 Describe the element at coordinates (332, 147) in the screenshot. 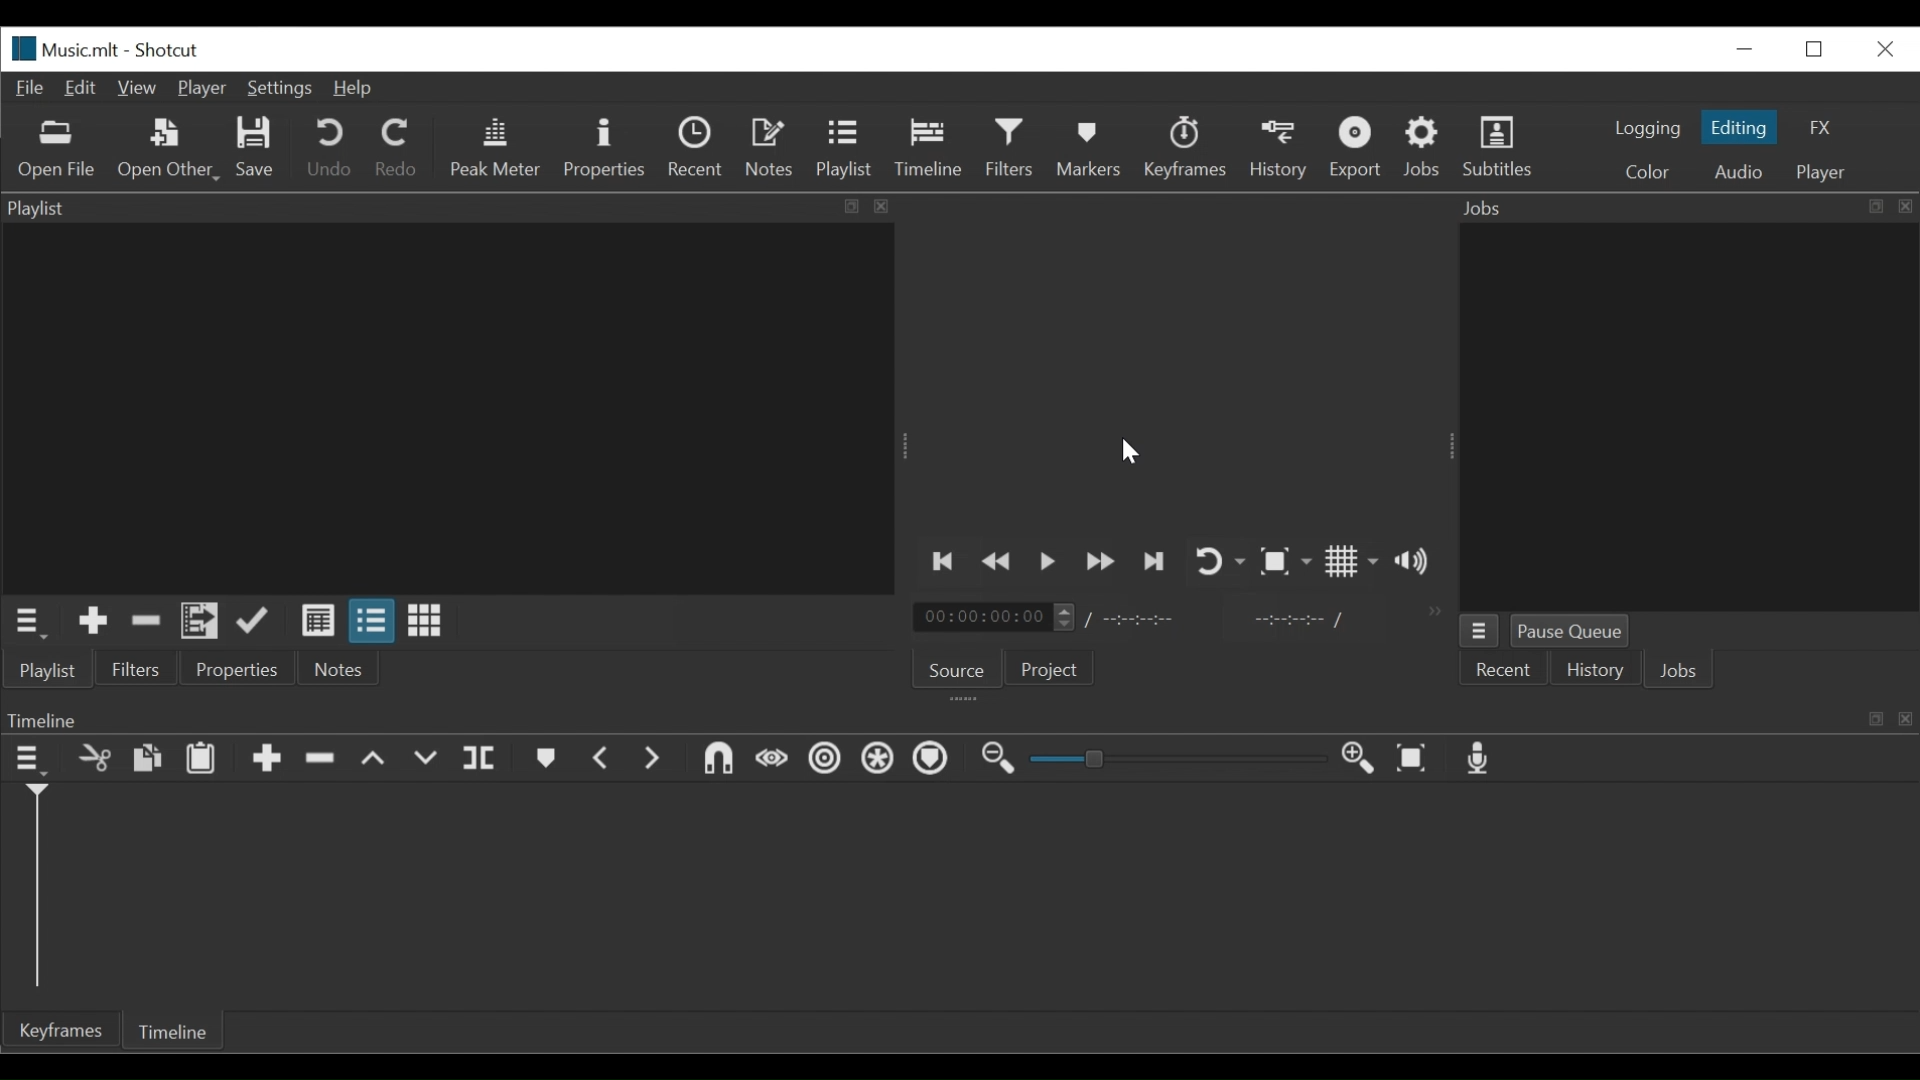

I see `Undo` at that location.